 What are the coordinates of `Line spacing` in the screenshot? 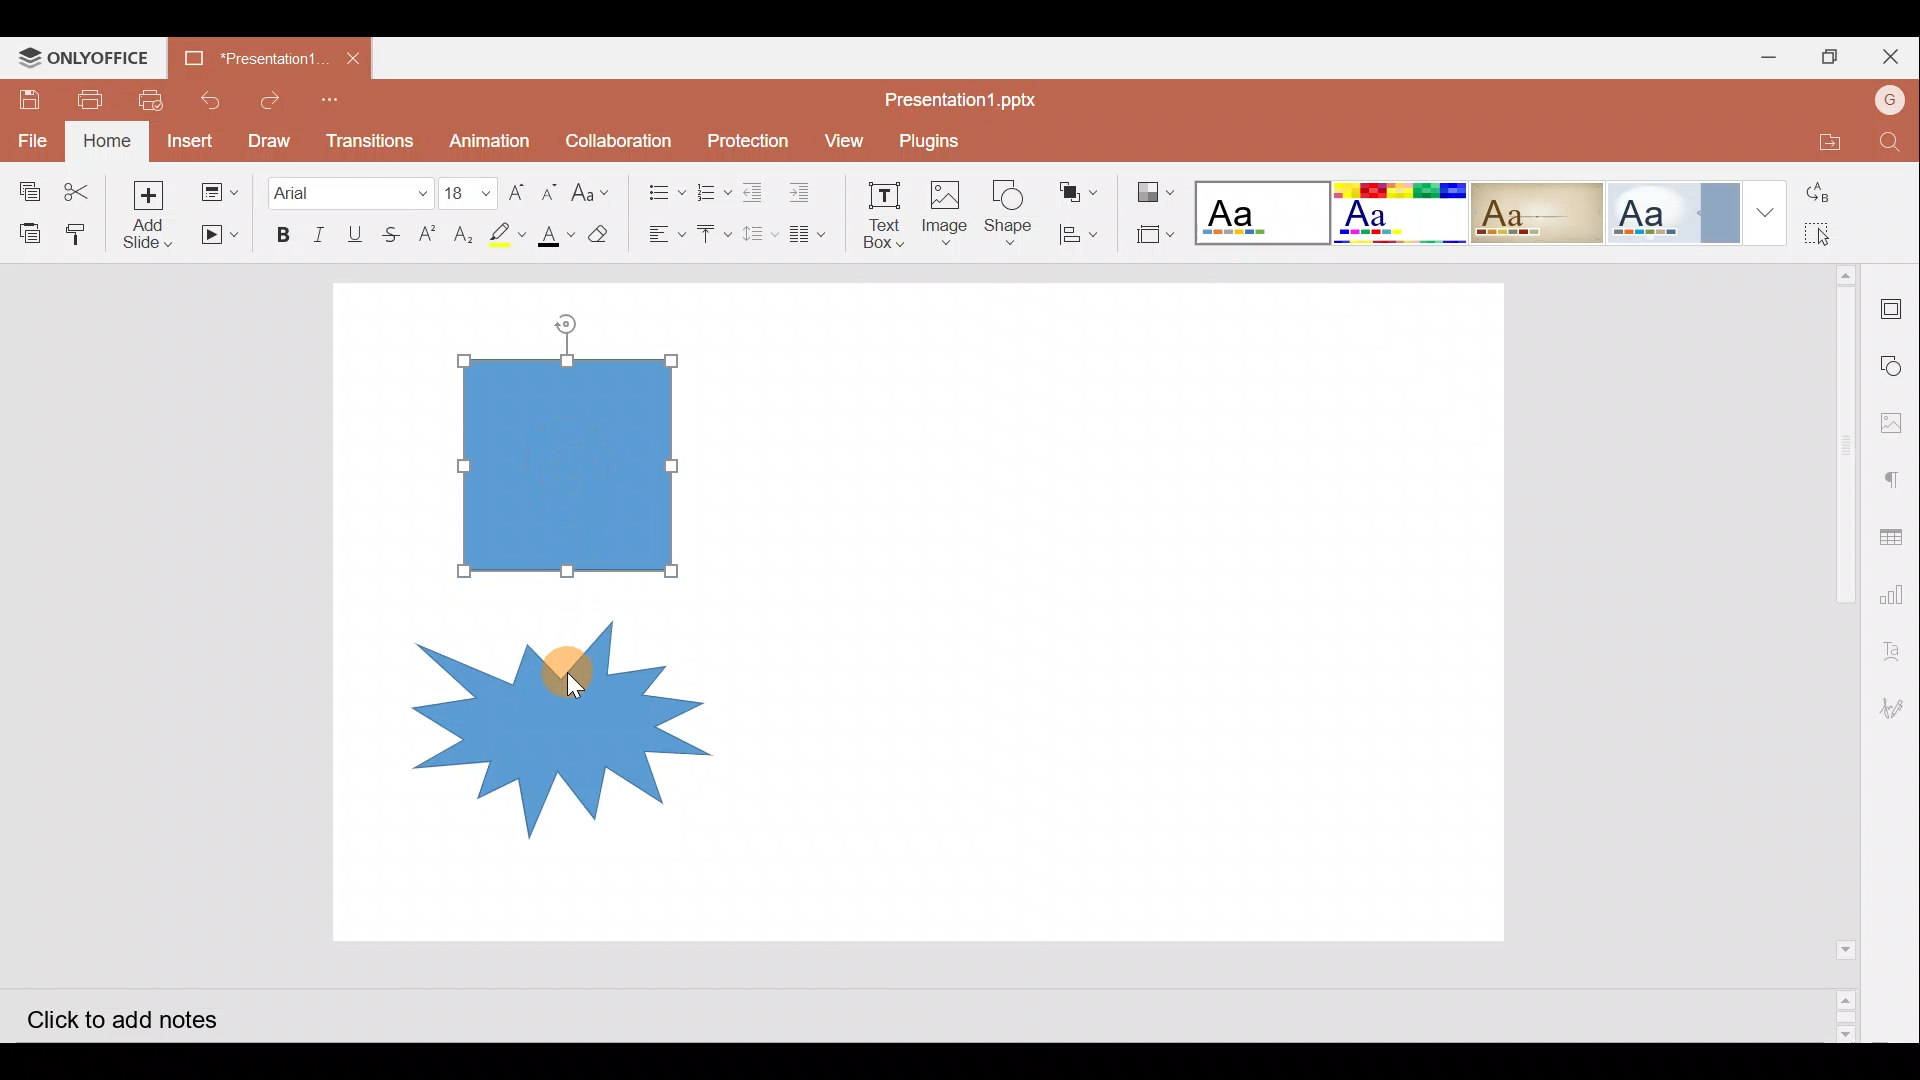 It's located at (760, 235).